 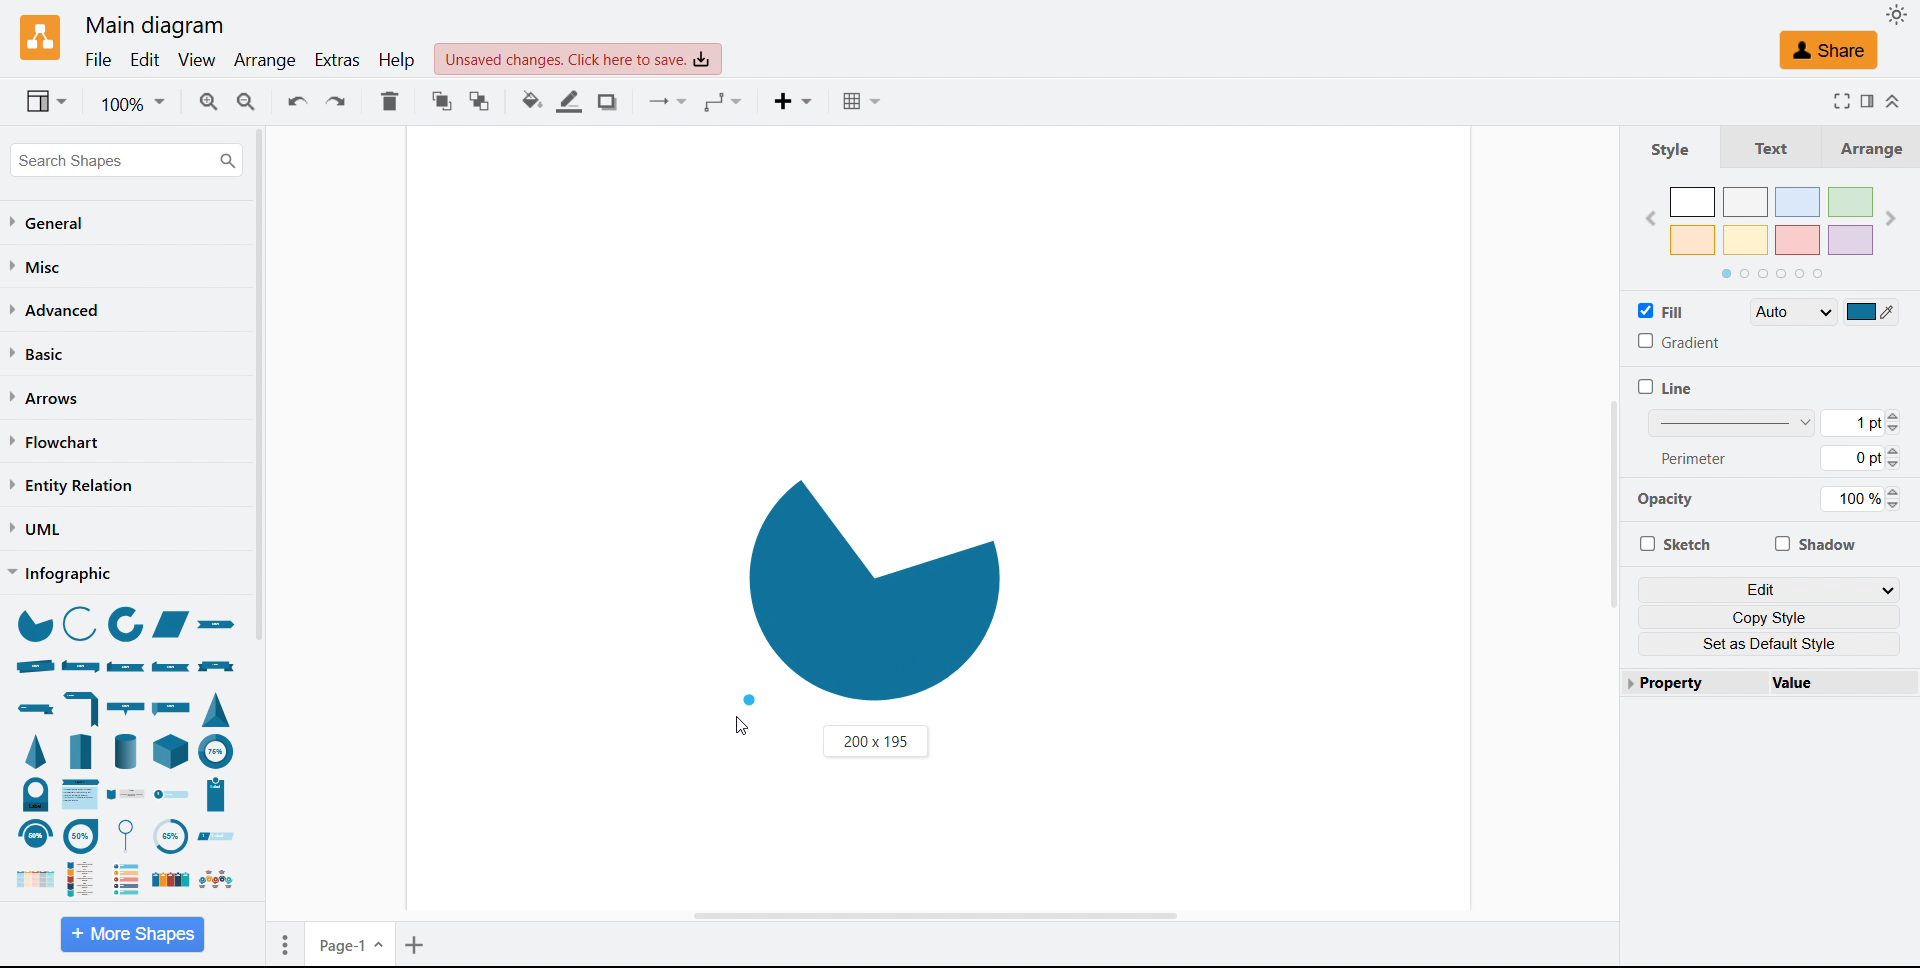 I want to click on Copy style , so click(x=1770, y=617).